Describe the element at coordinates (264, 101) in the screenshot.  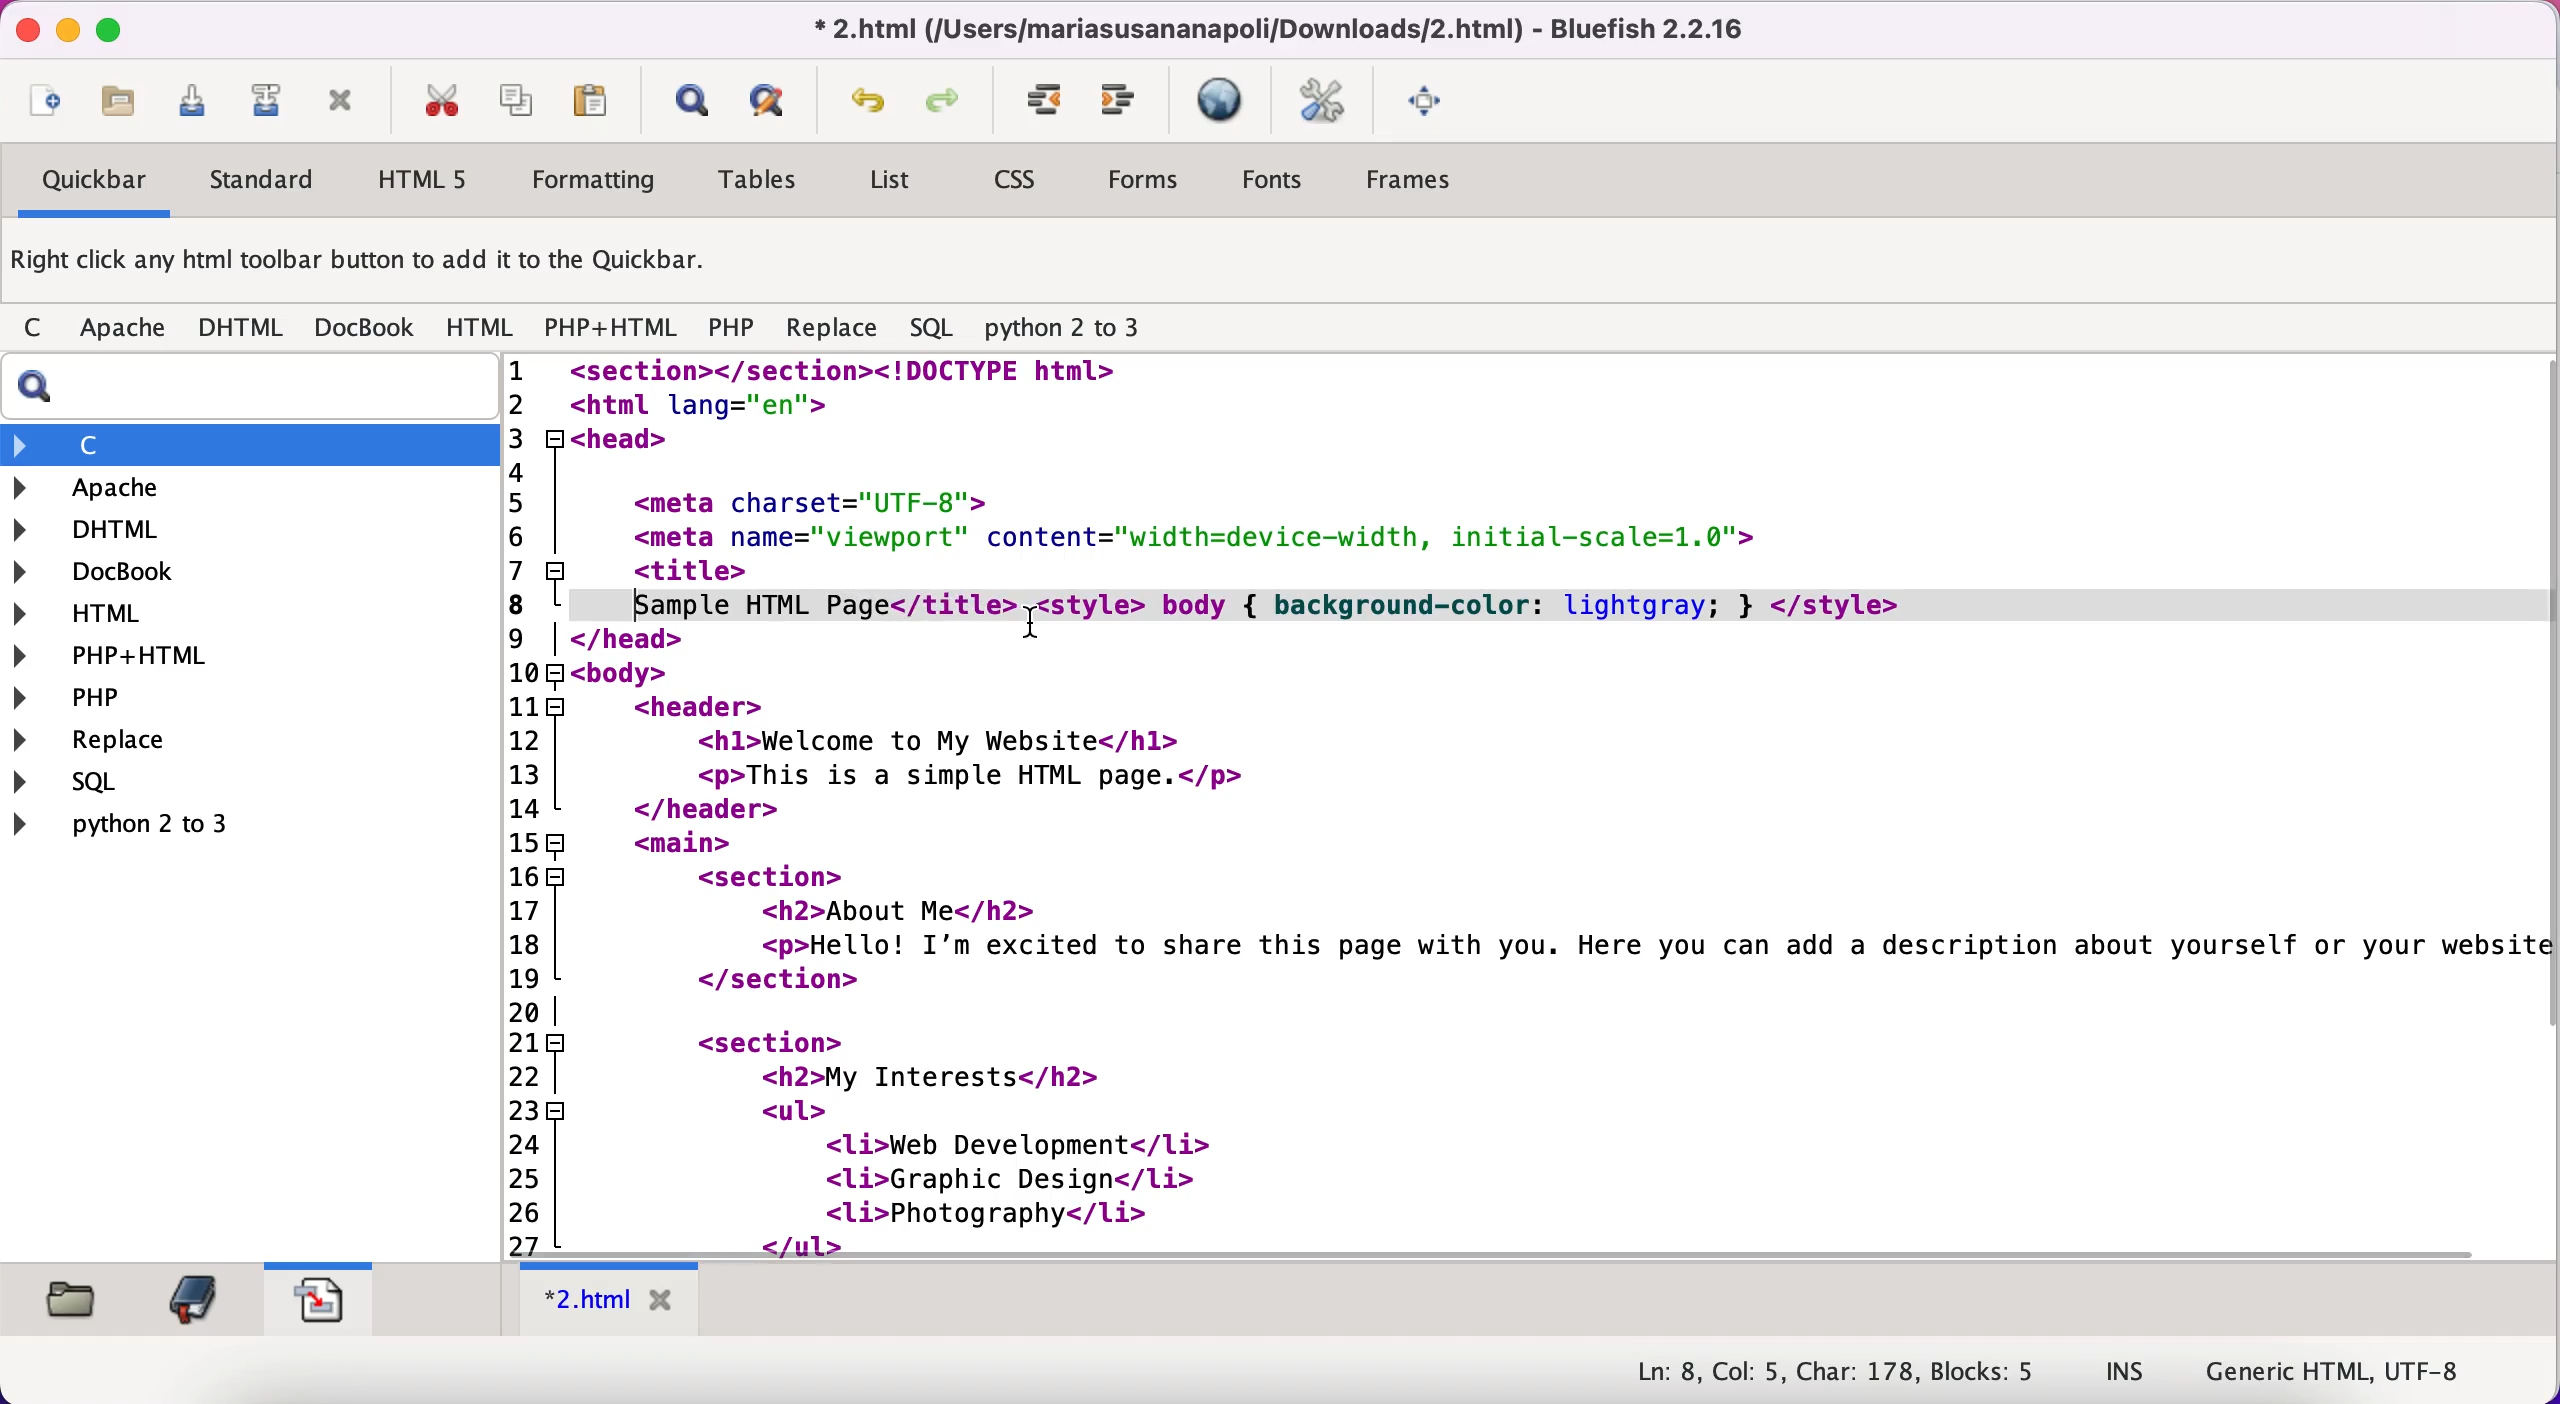
I see `save file as` at that location.